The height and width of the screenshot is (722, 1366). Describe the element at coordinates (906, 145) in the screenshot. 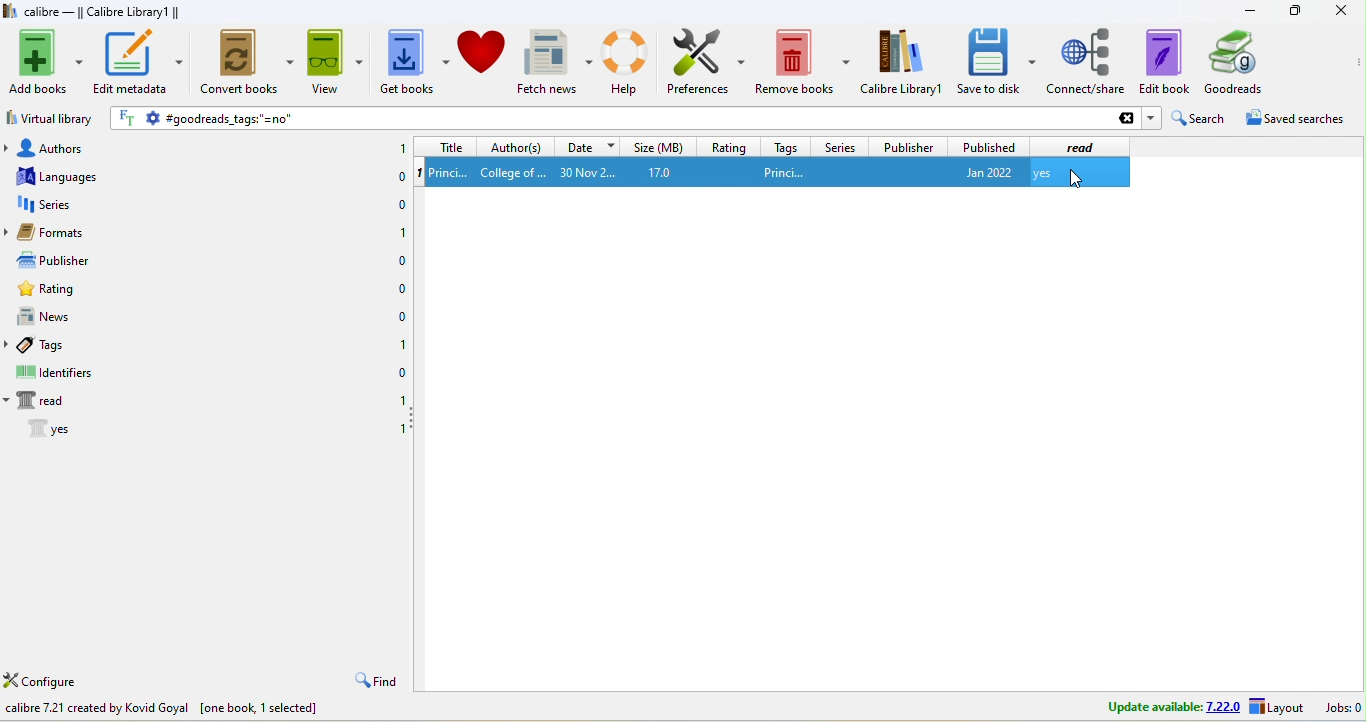

I see `publisher` at that location.